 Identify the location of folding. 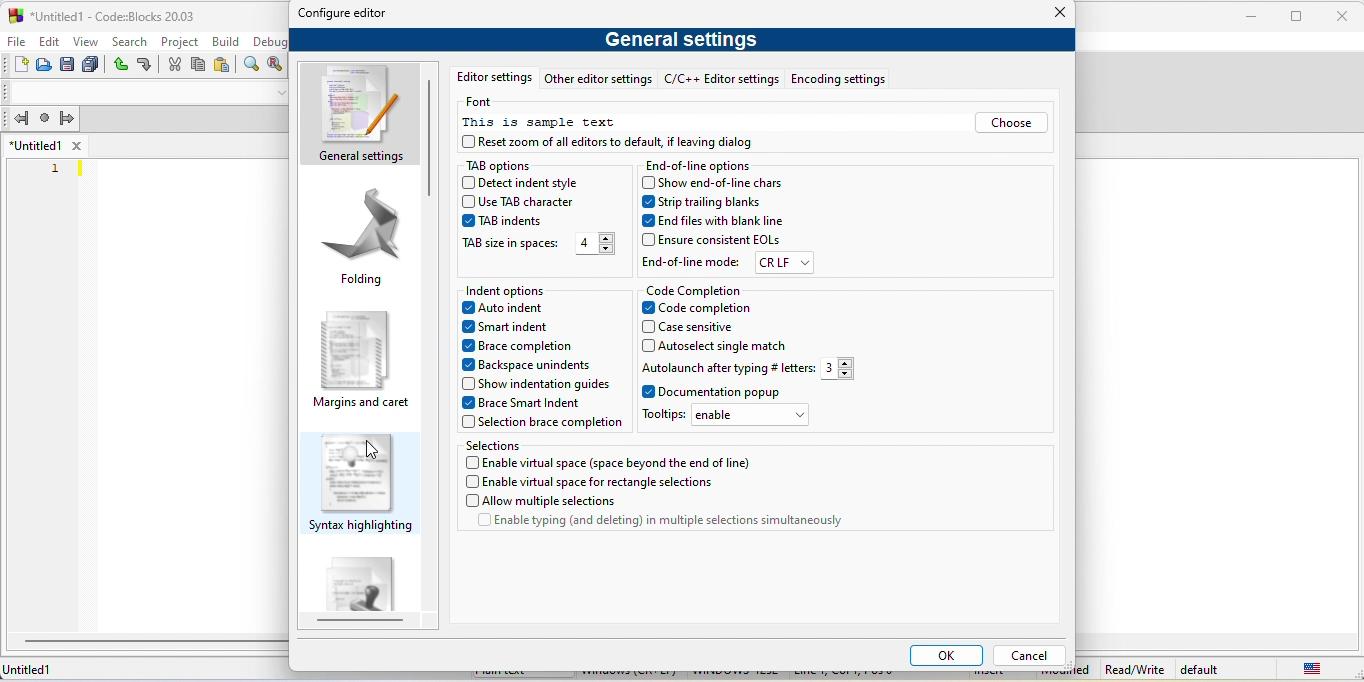
(357, 238).